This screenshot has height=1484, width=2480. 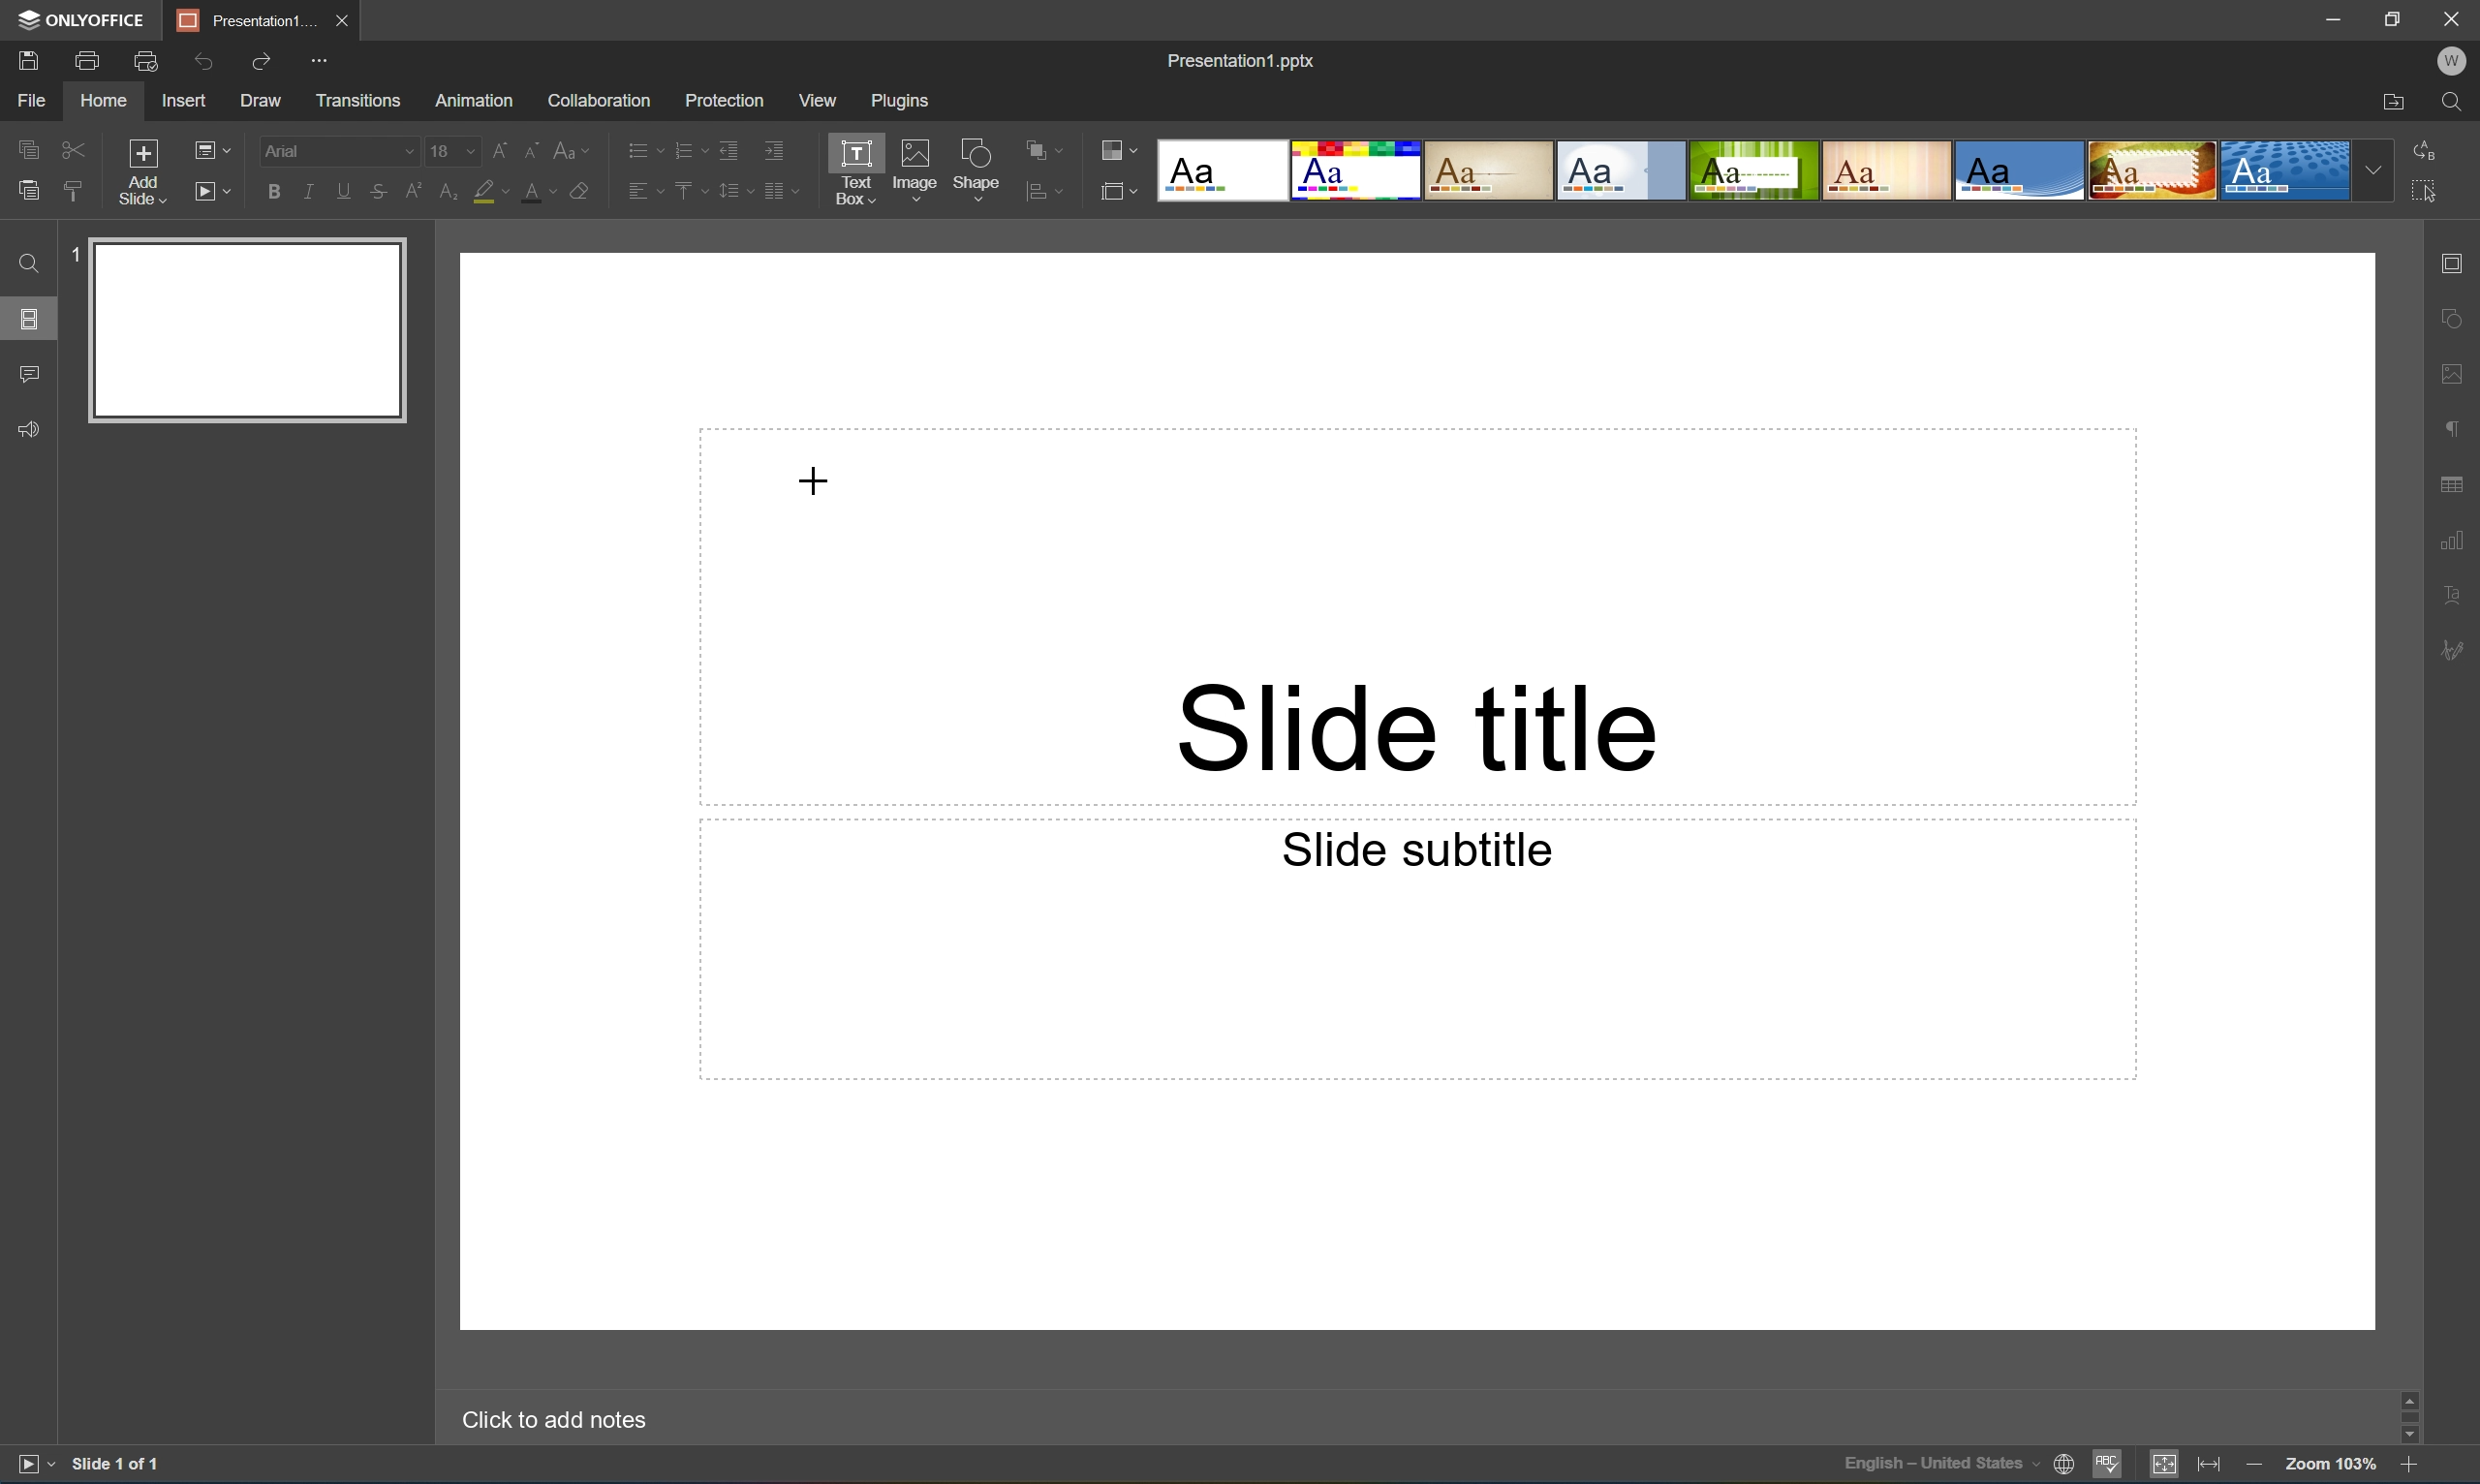 I want to click on Subscript, so click(x=445, y=192).